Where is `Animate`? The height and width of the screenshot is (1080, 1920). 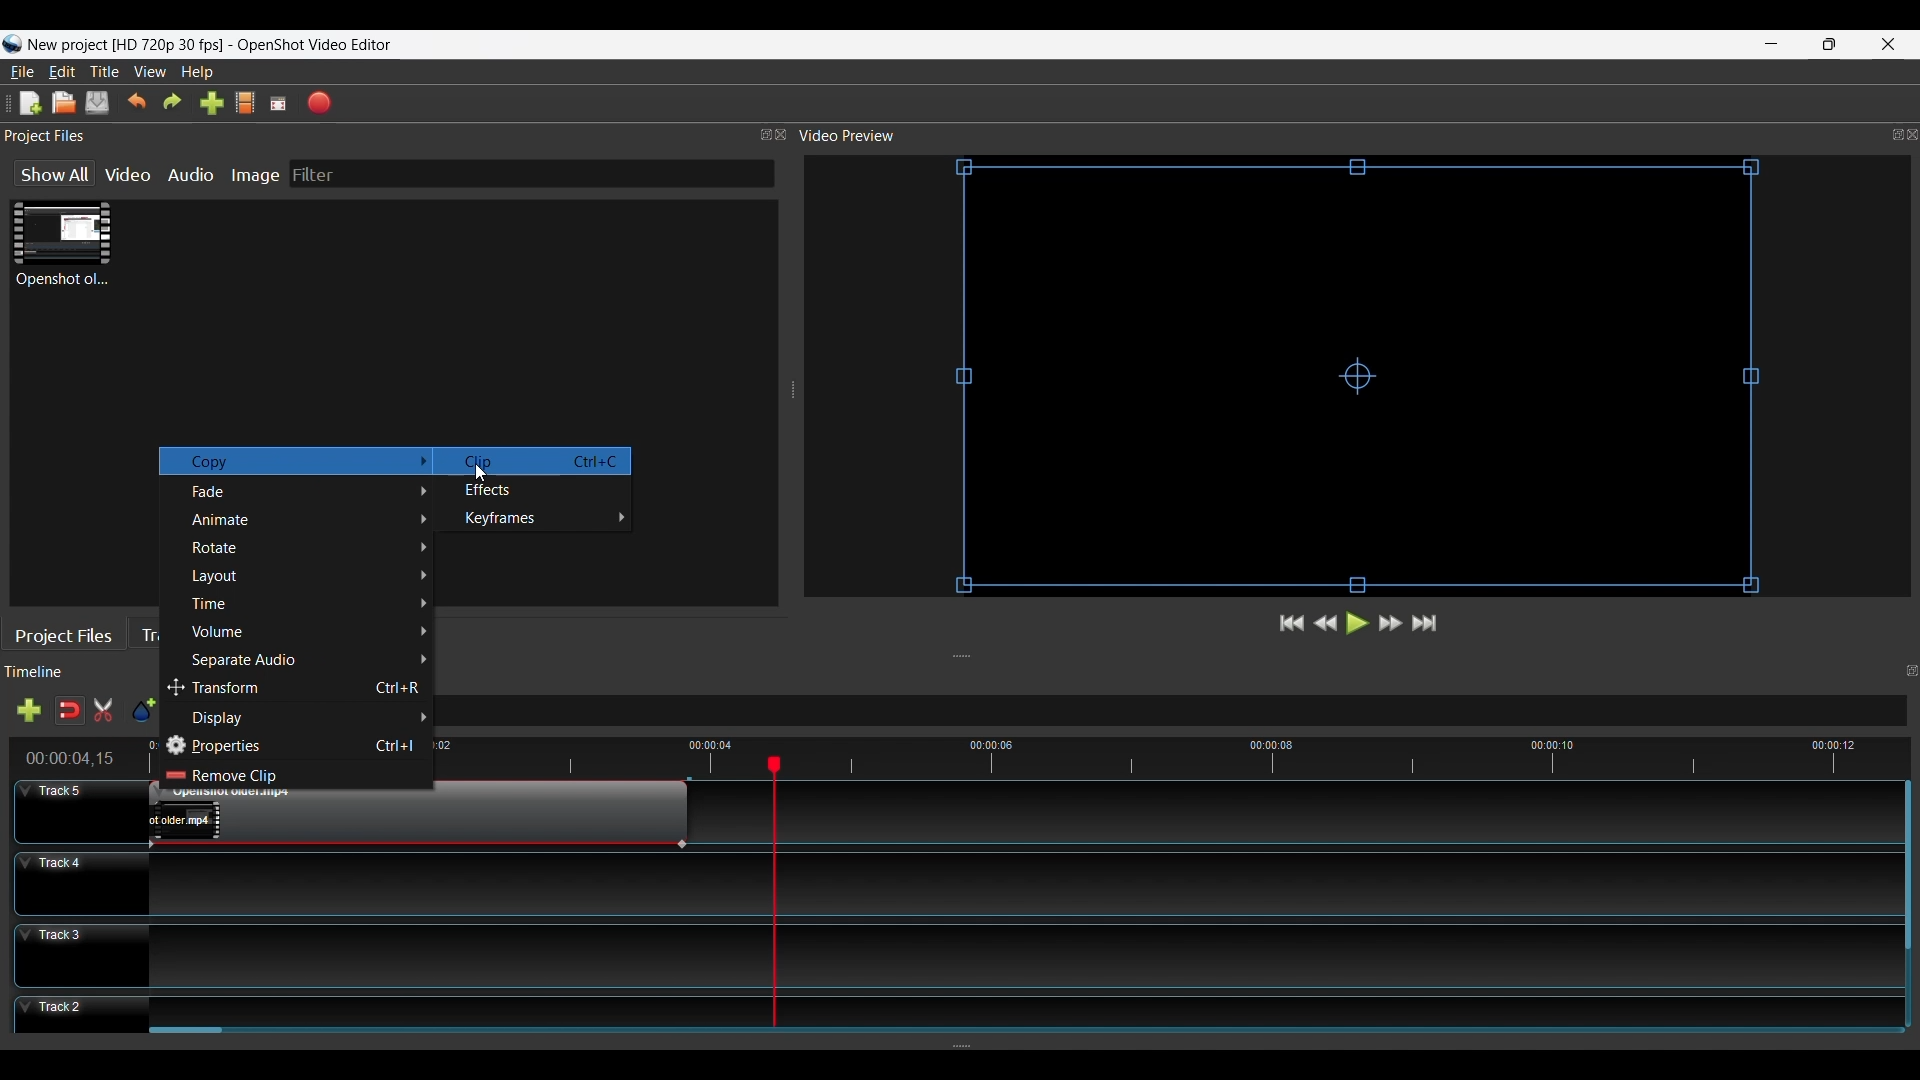
Animate is located at coordinates (308, 520).